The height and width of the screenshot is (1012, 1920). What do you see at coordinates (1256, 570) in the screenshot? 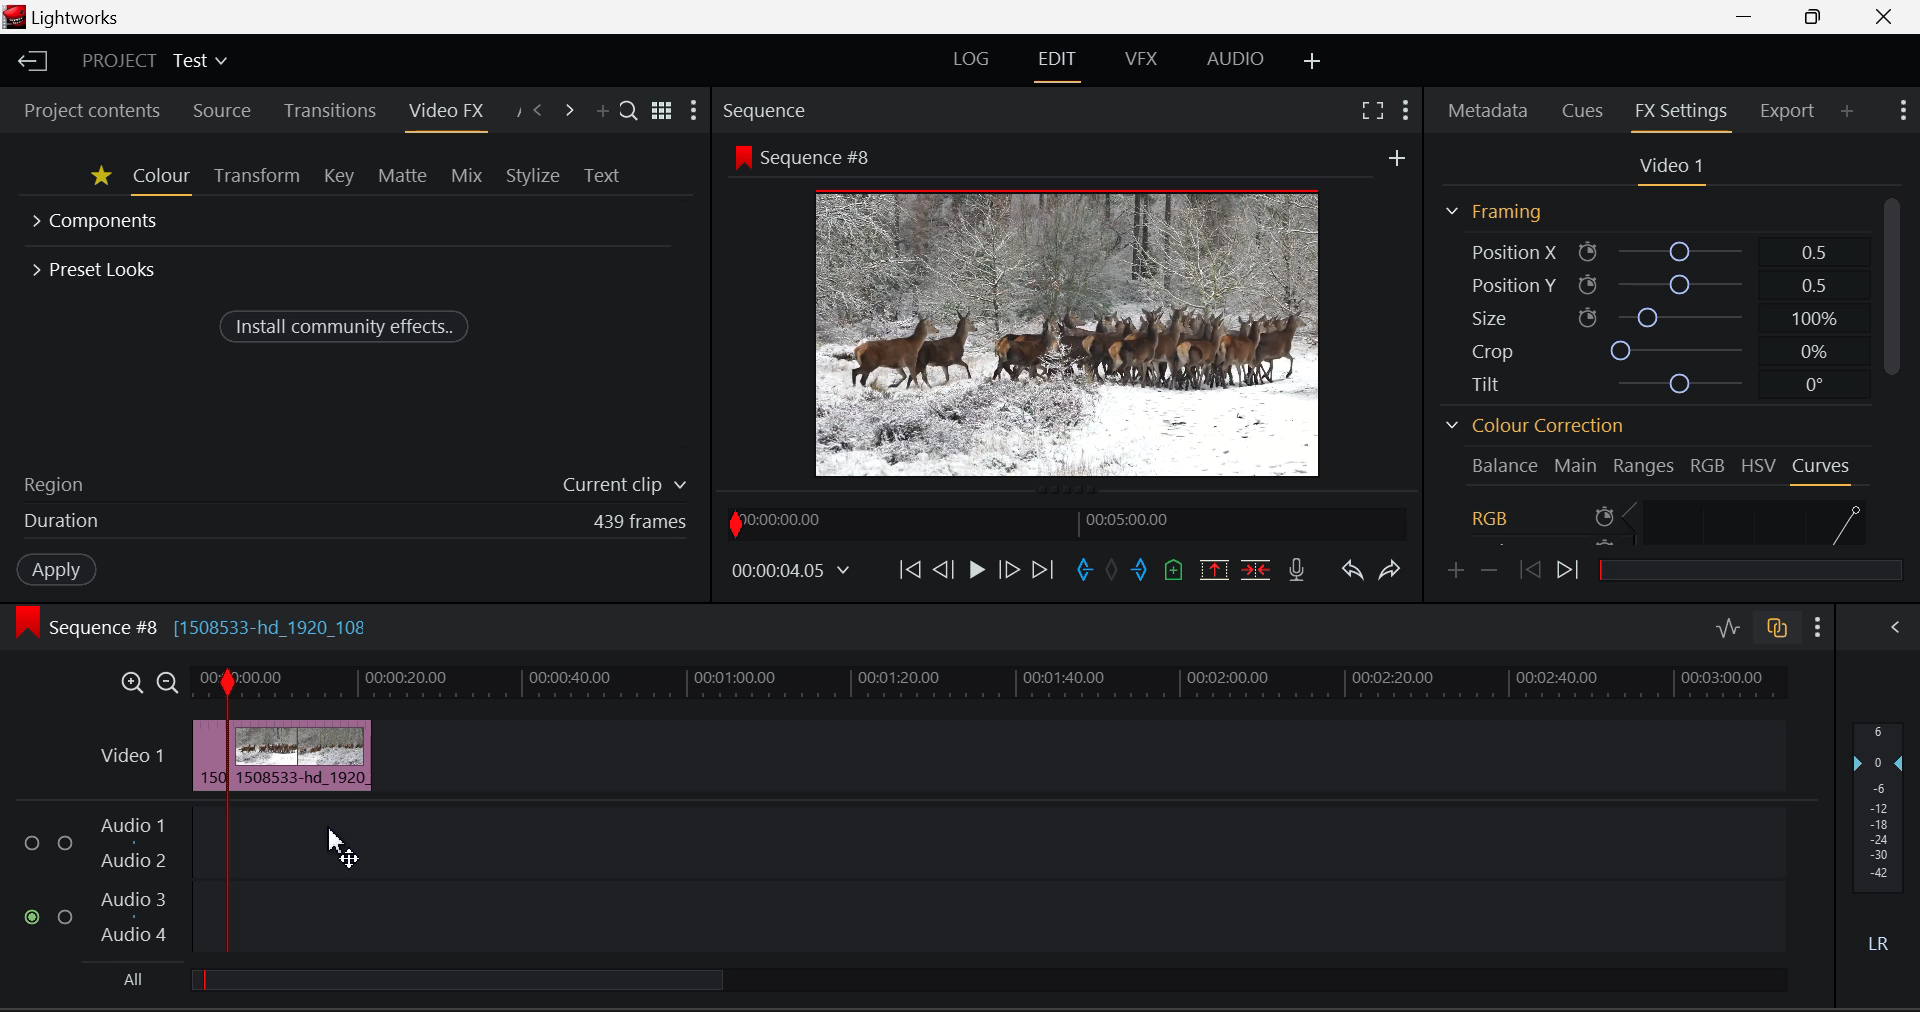
I see `Delete/Cut` at bounding box center [1256, 570].